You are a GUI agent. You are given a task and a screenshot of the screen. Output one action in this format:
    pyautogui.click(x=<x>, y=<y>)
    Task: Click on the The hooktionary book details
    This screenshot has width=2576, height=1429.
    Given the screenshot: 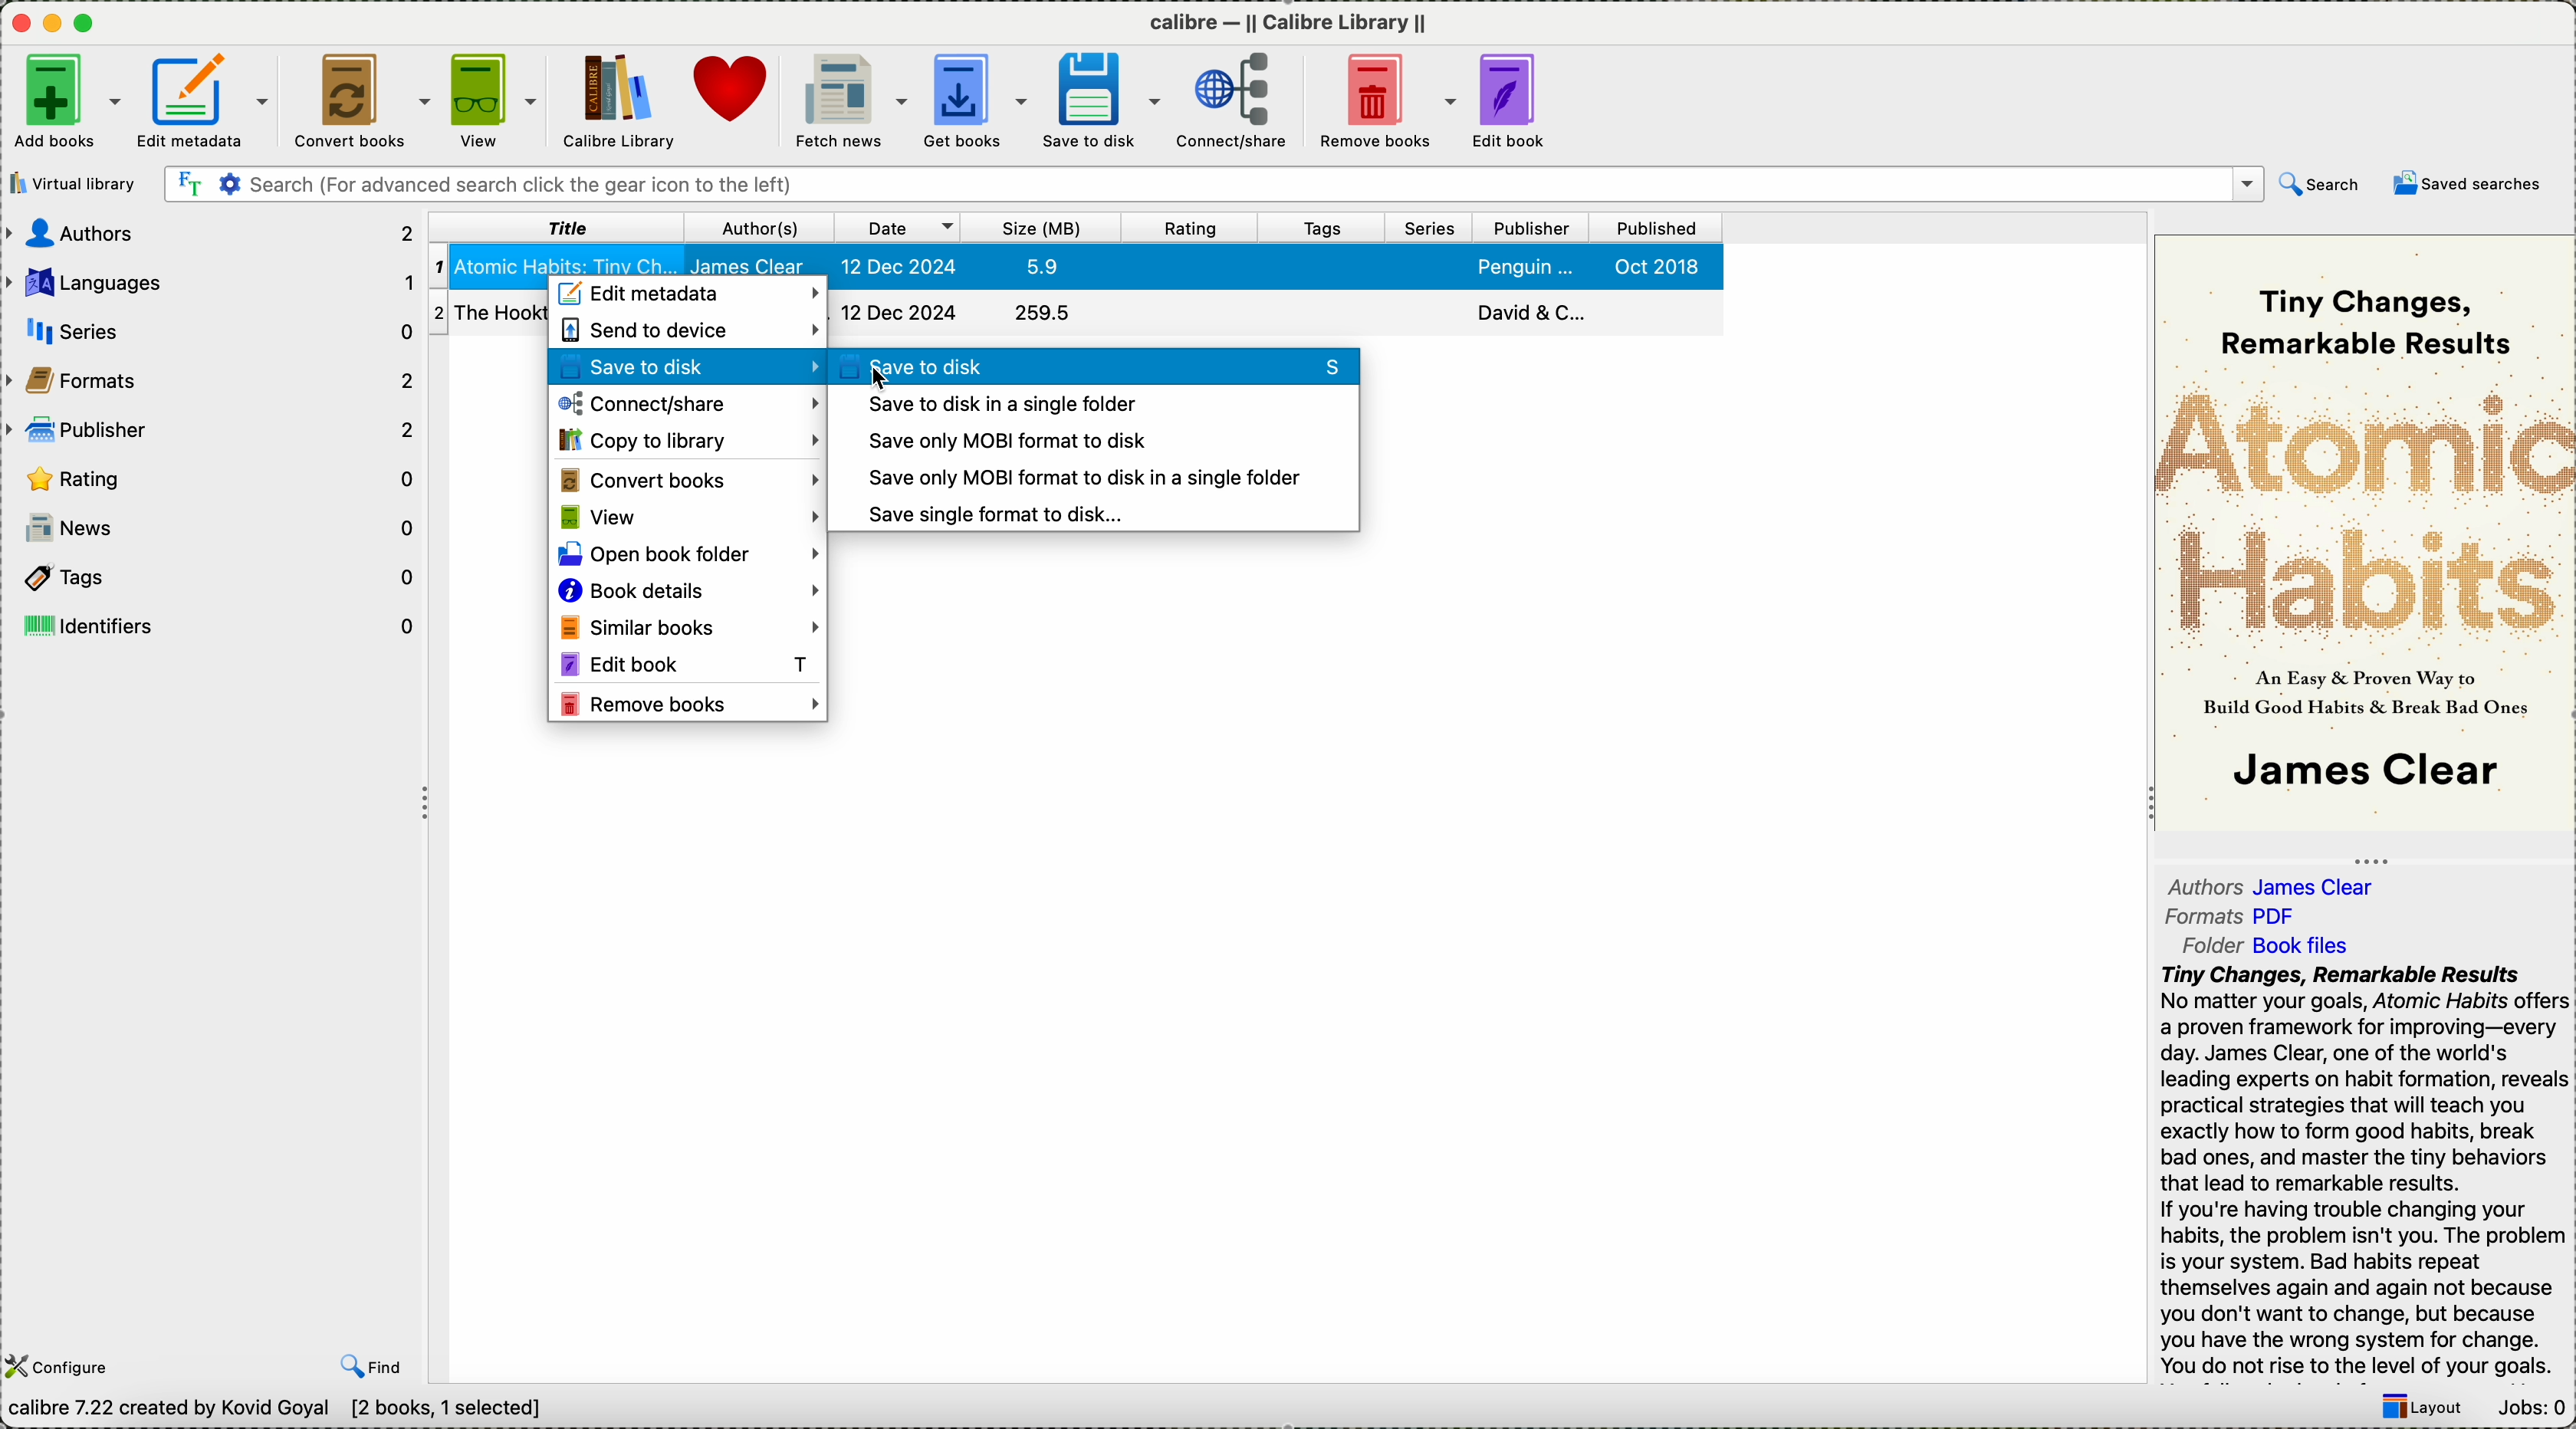 What is the action you would take?
    pyautogui.click(x=1275, y=314)
    